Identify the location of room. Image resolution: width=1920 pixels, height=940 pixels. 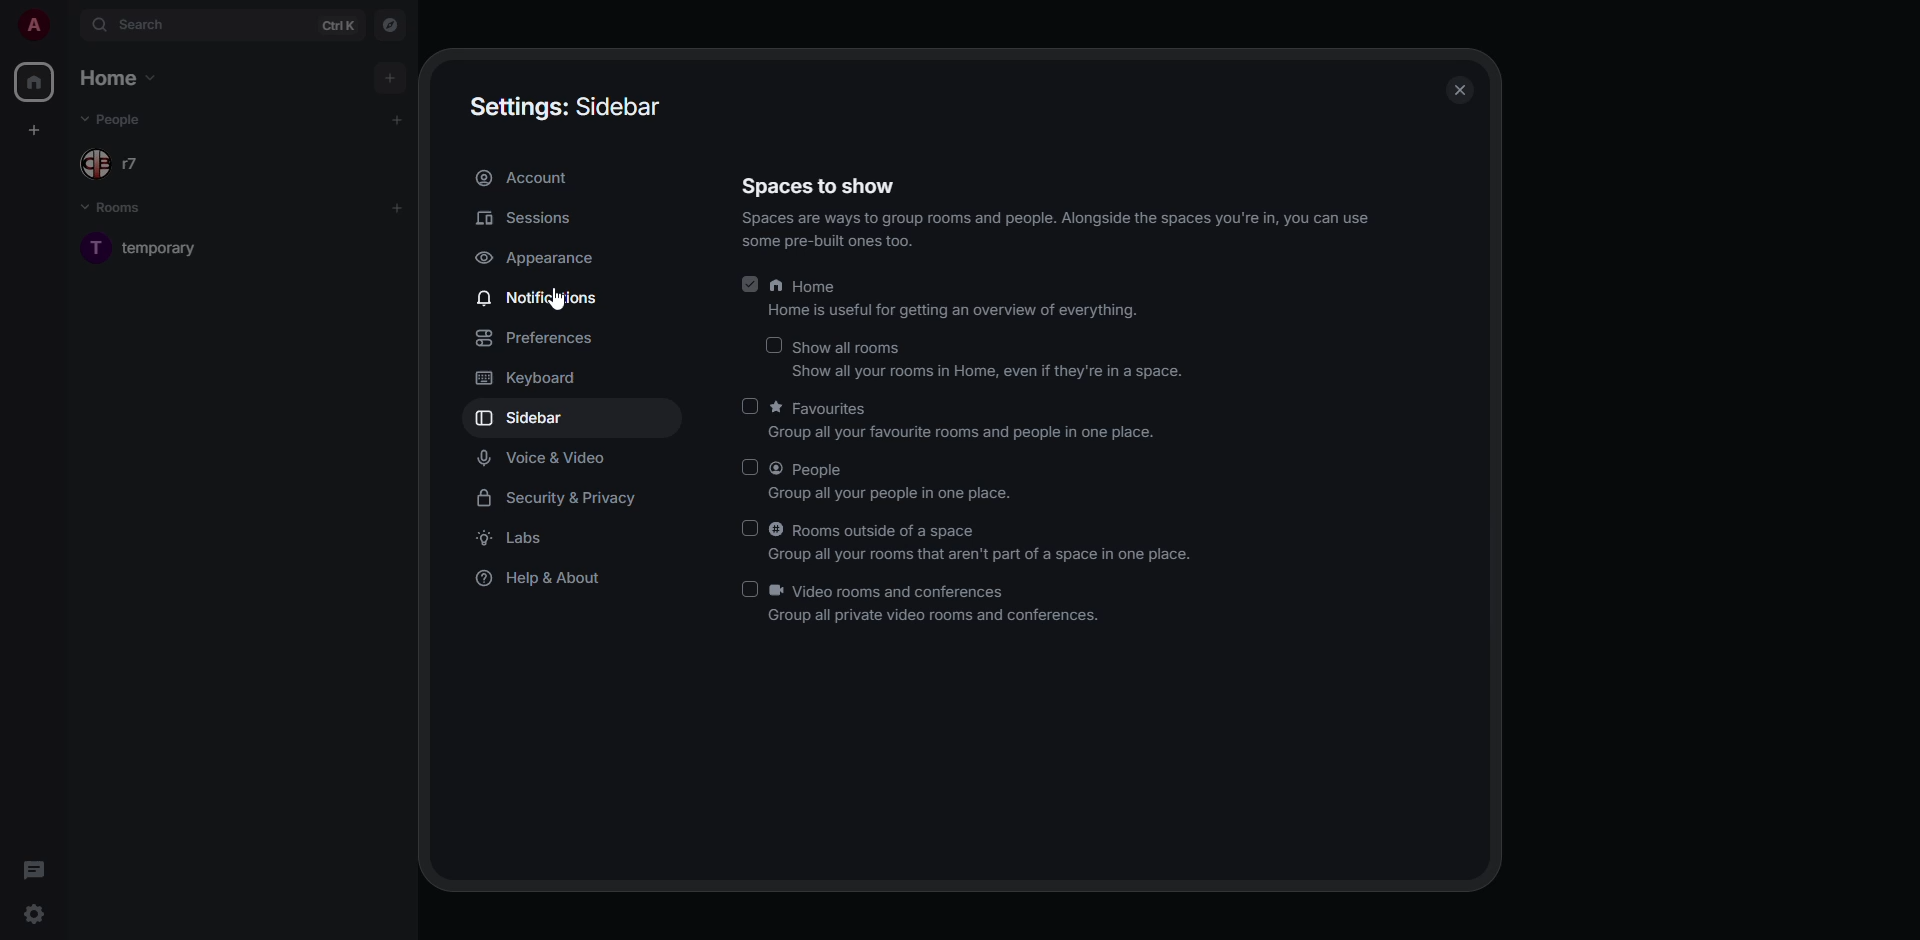
(158, 247).